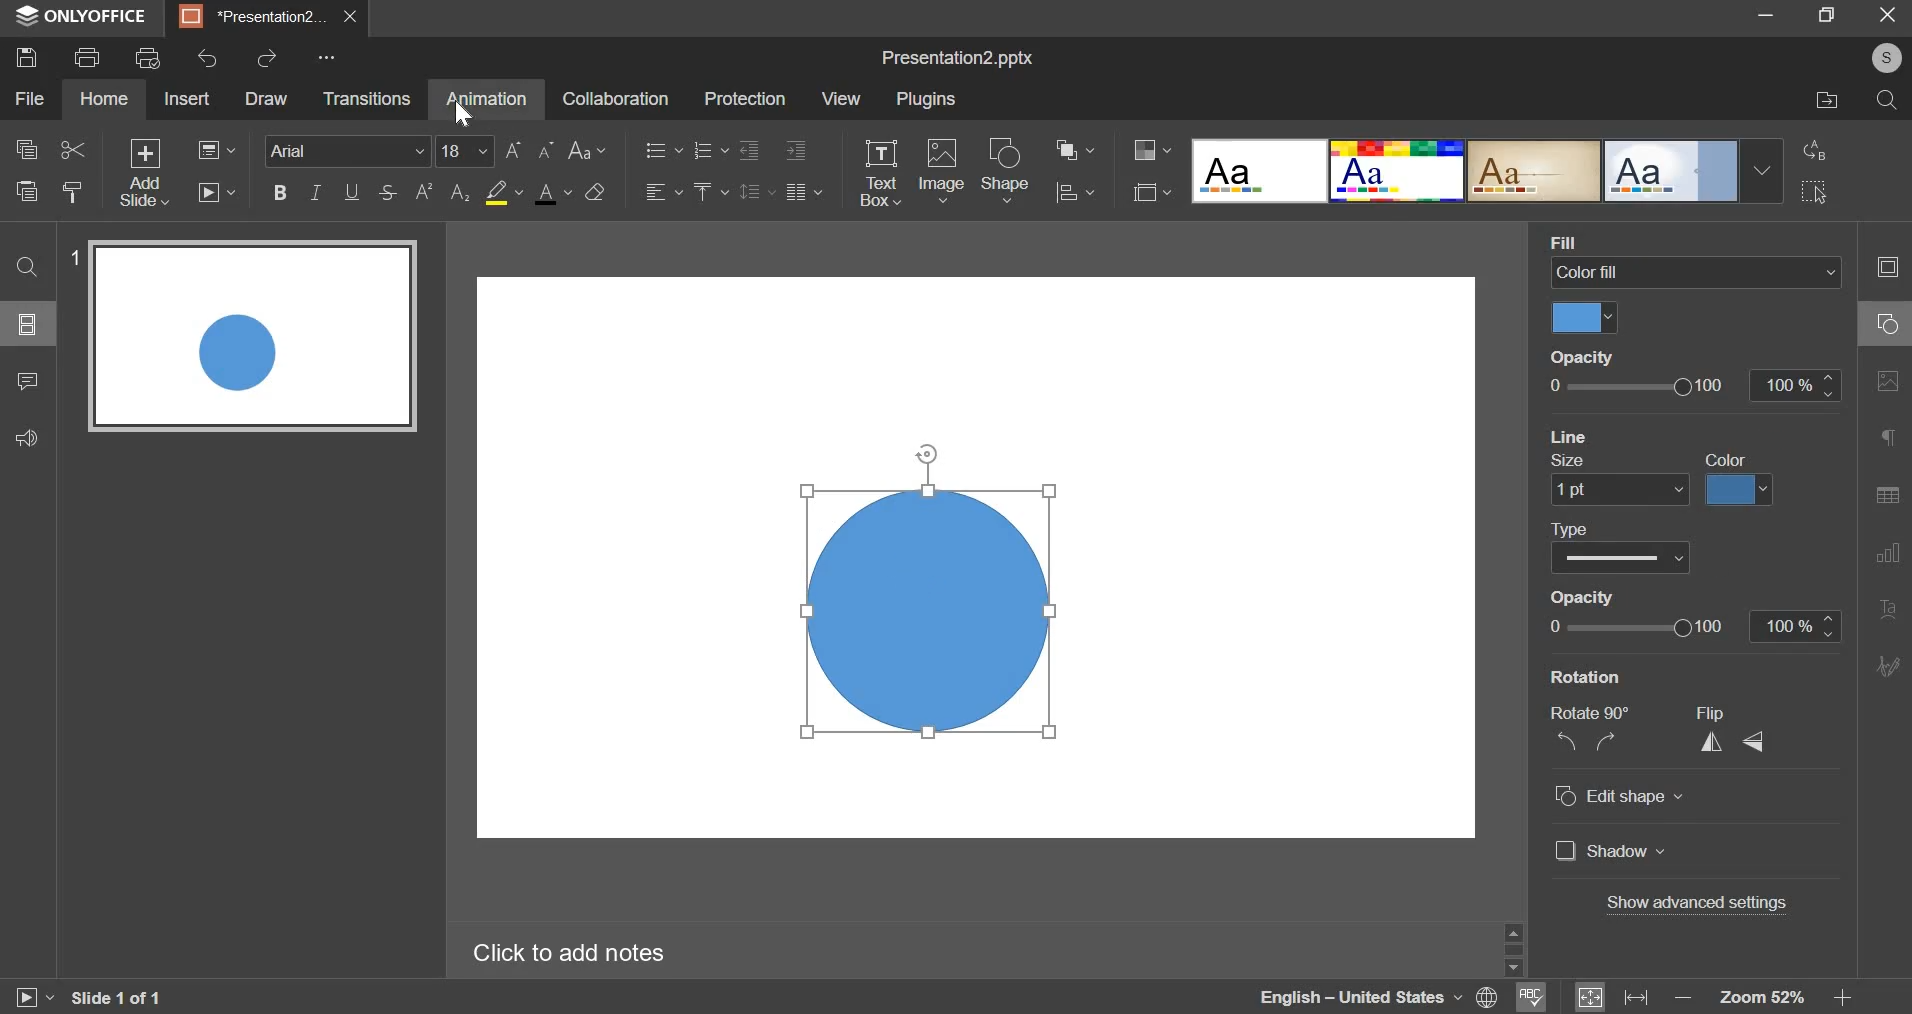 Image resolution: width=1912 pixels, height=1014 pixels. Describe the element at coordinates (797, 151) in the screenshot. I see `decrease indent` at that location.